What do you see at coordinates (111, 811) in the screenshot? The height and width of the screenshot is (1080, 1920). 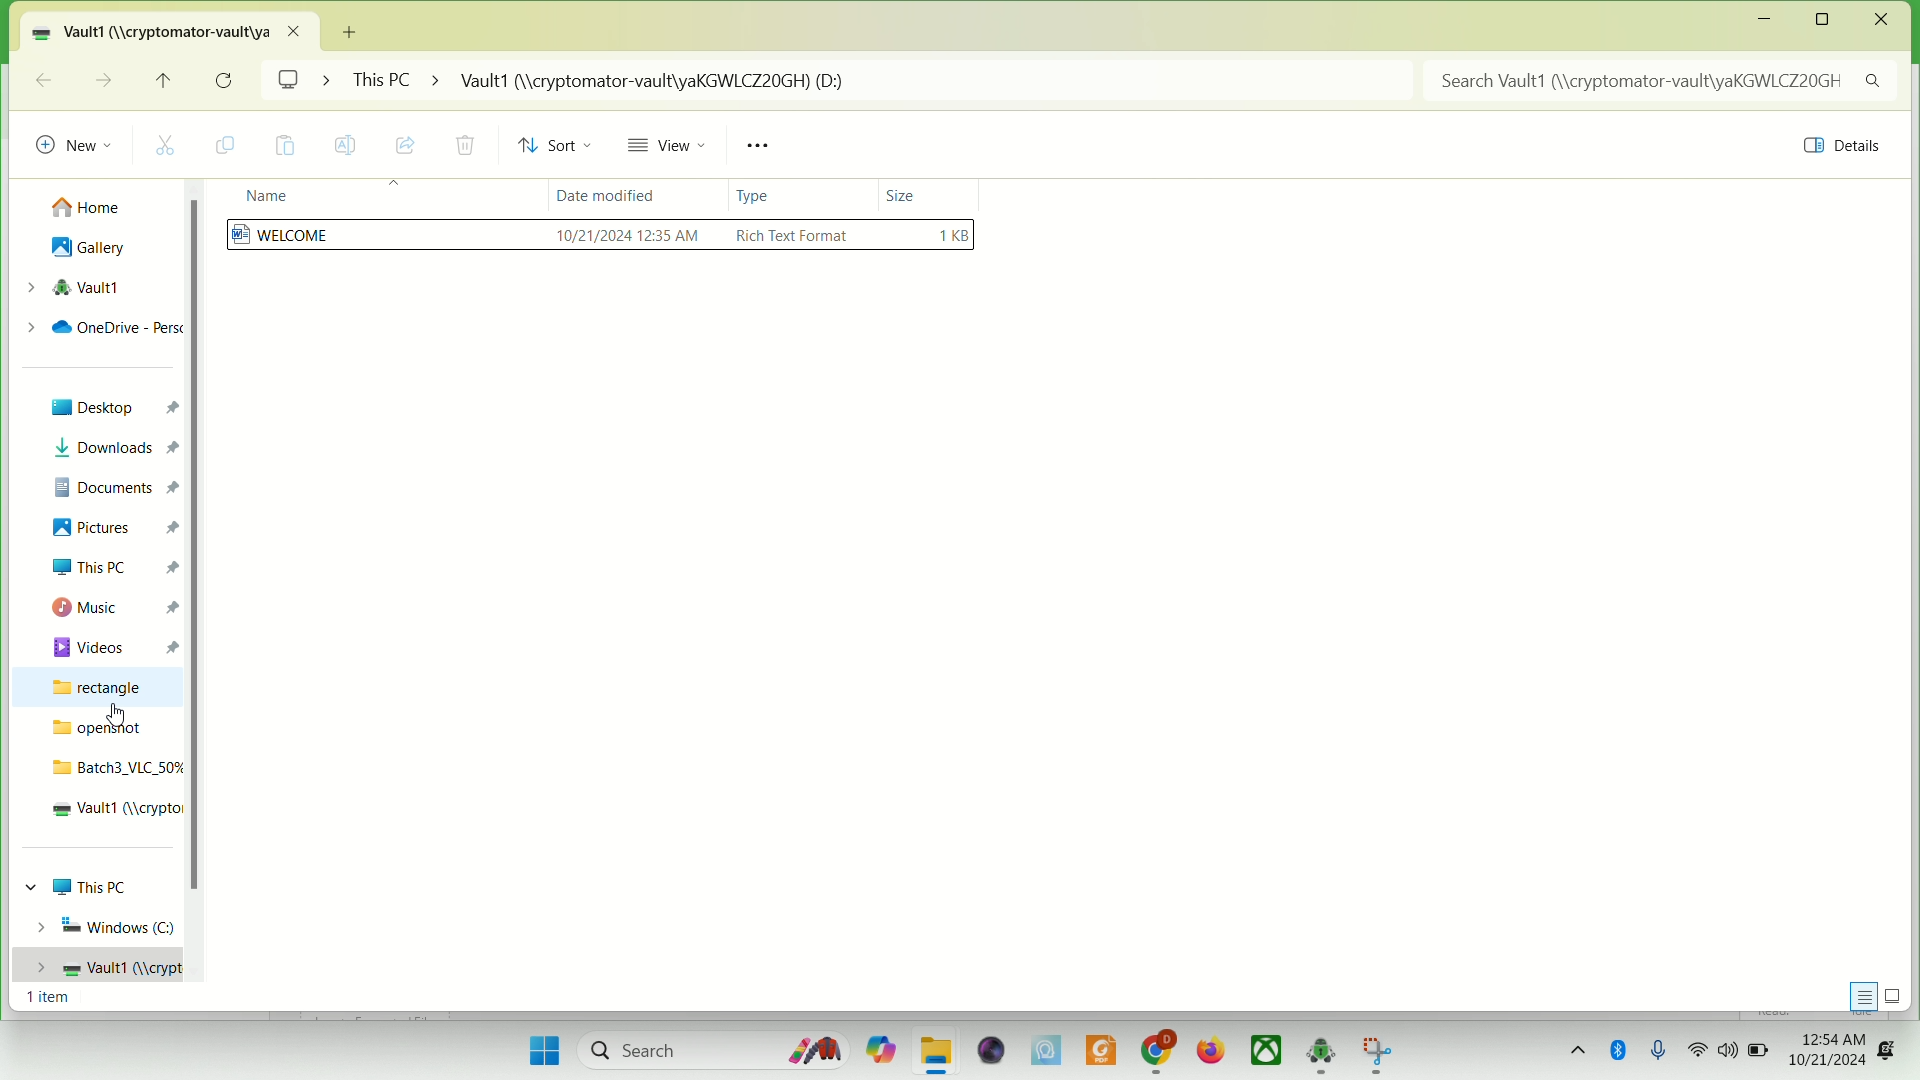 I see `vault1` at bounding box center [111, 811].